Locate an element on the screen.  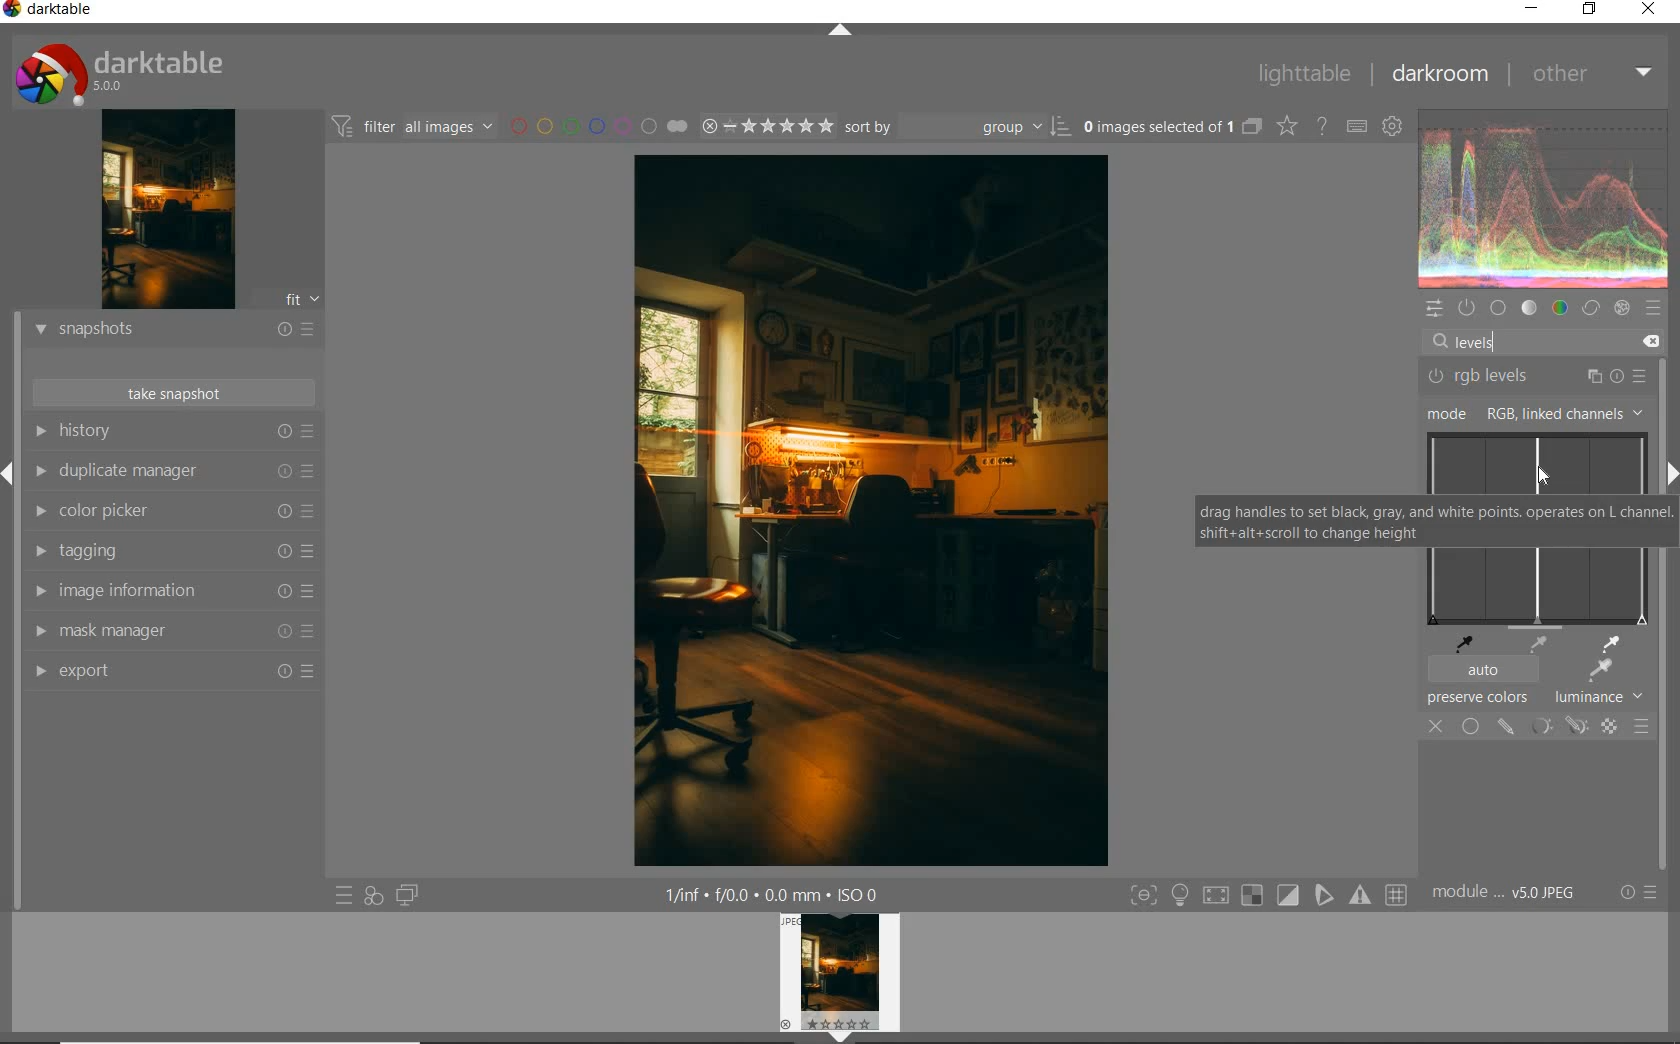
sort is located at coordinates (959, 127).